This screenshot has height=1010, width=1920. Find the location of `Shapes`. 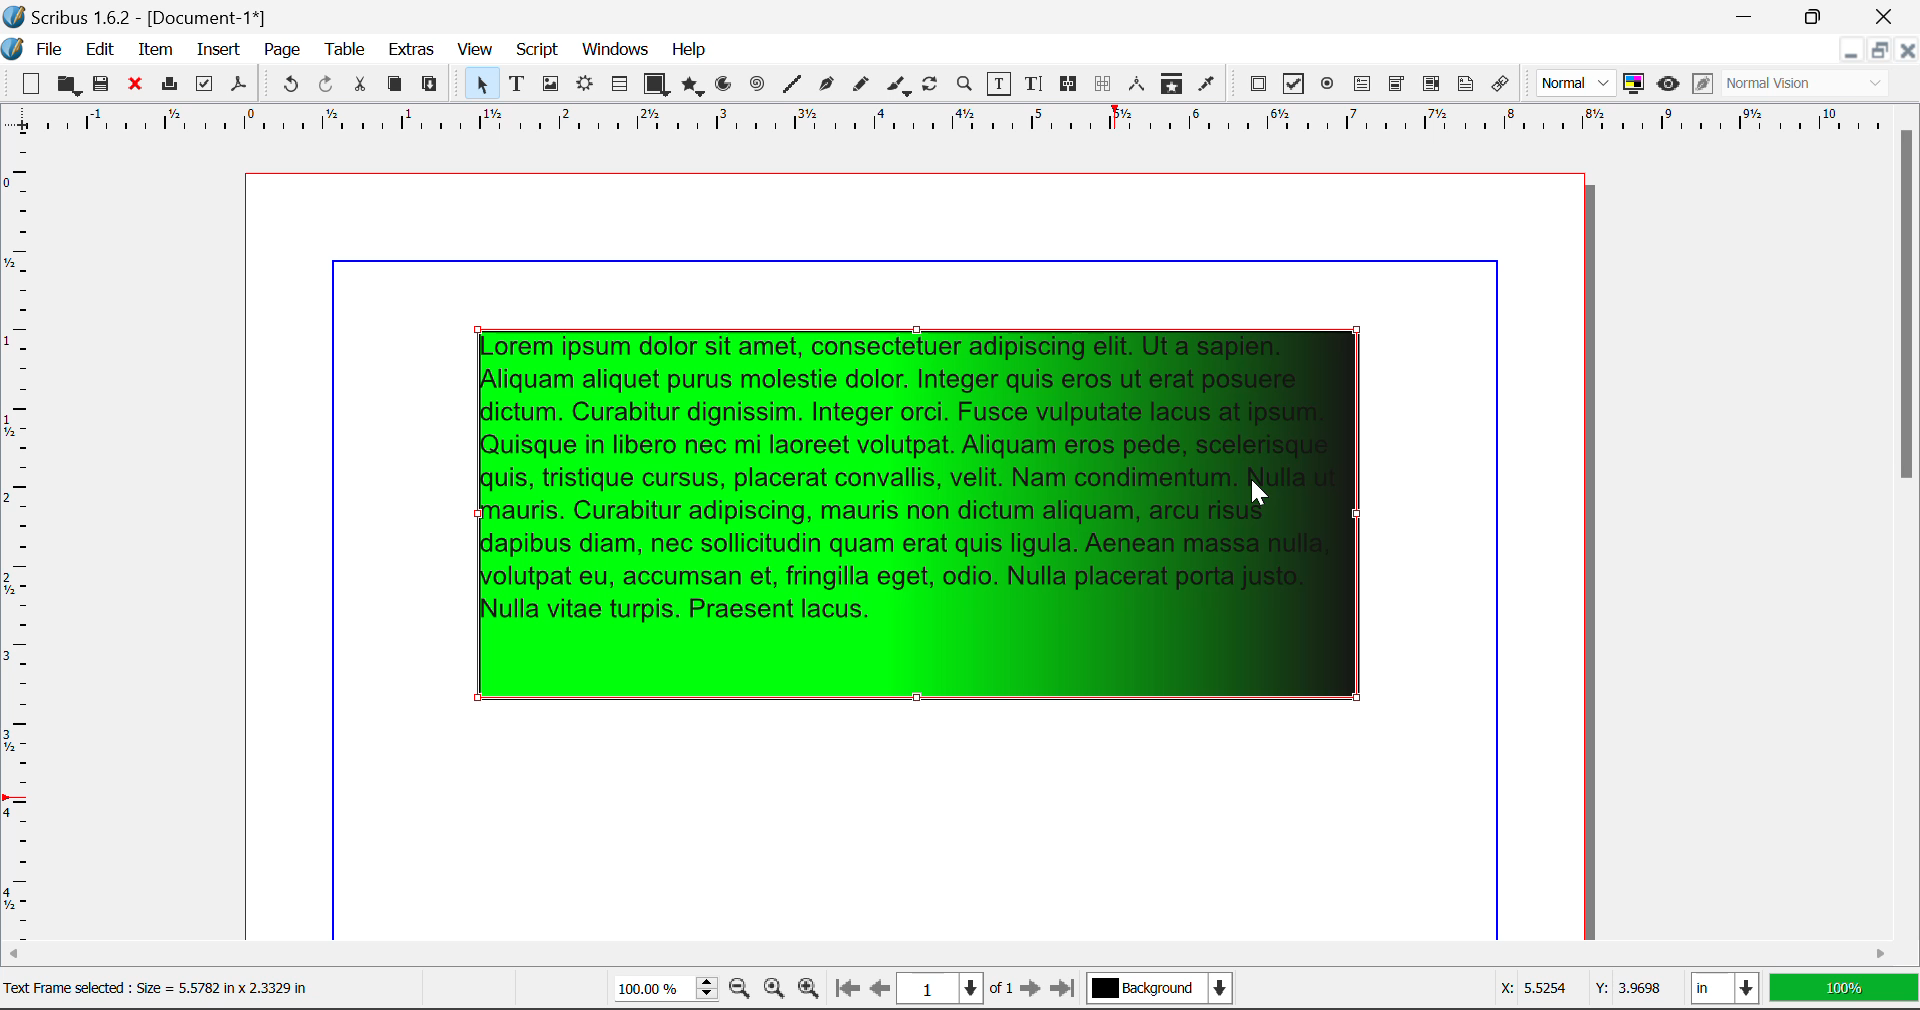

Shapes is located at coordinates (656, 86).